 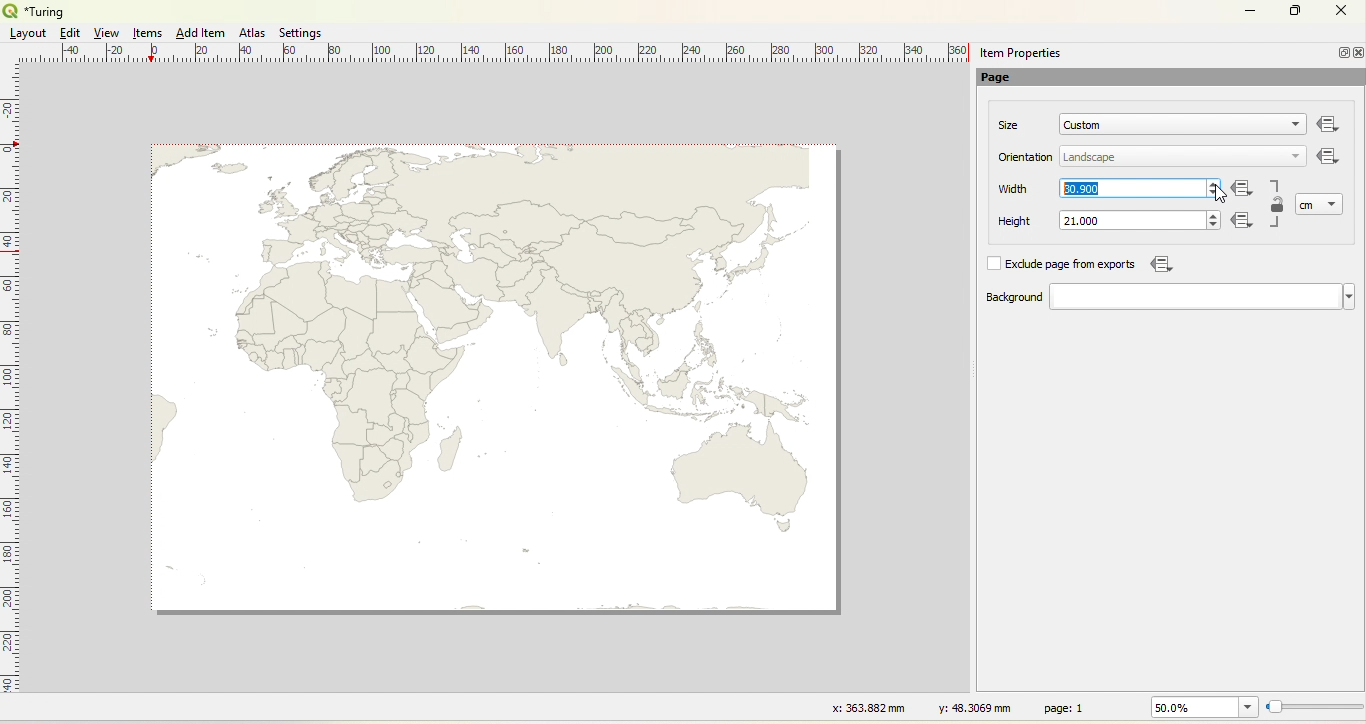 I want to click on Height, so click(x=1002, y=222).